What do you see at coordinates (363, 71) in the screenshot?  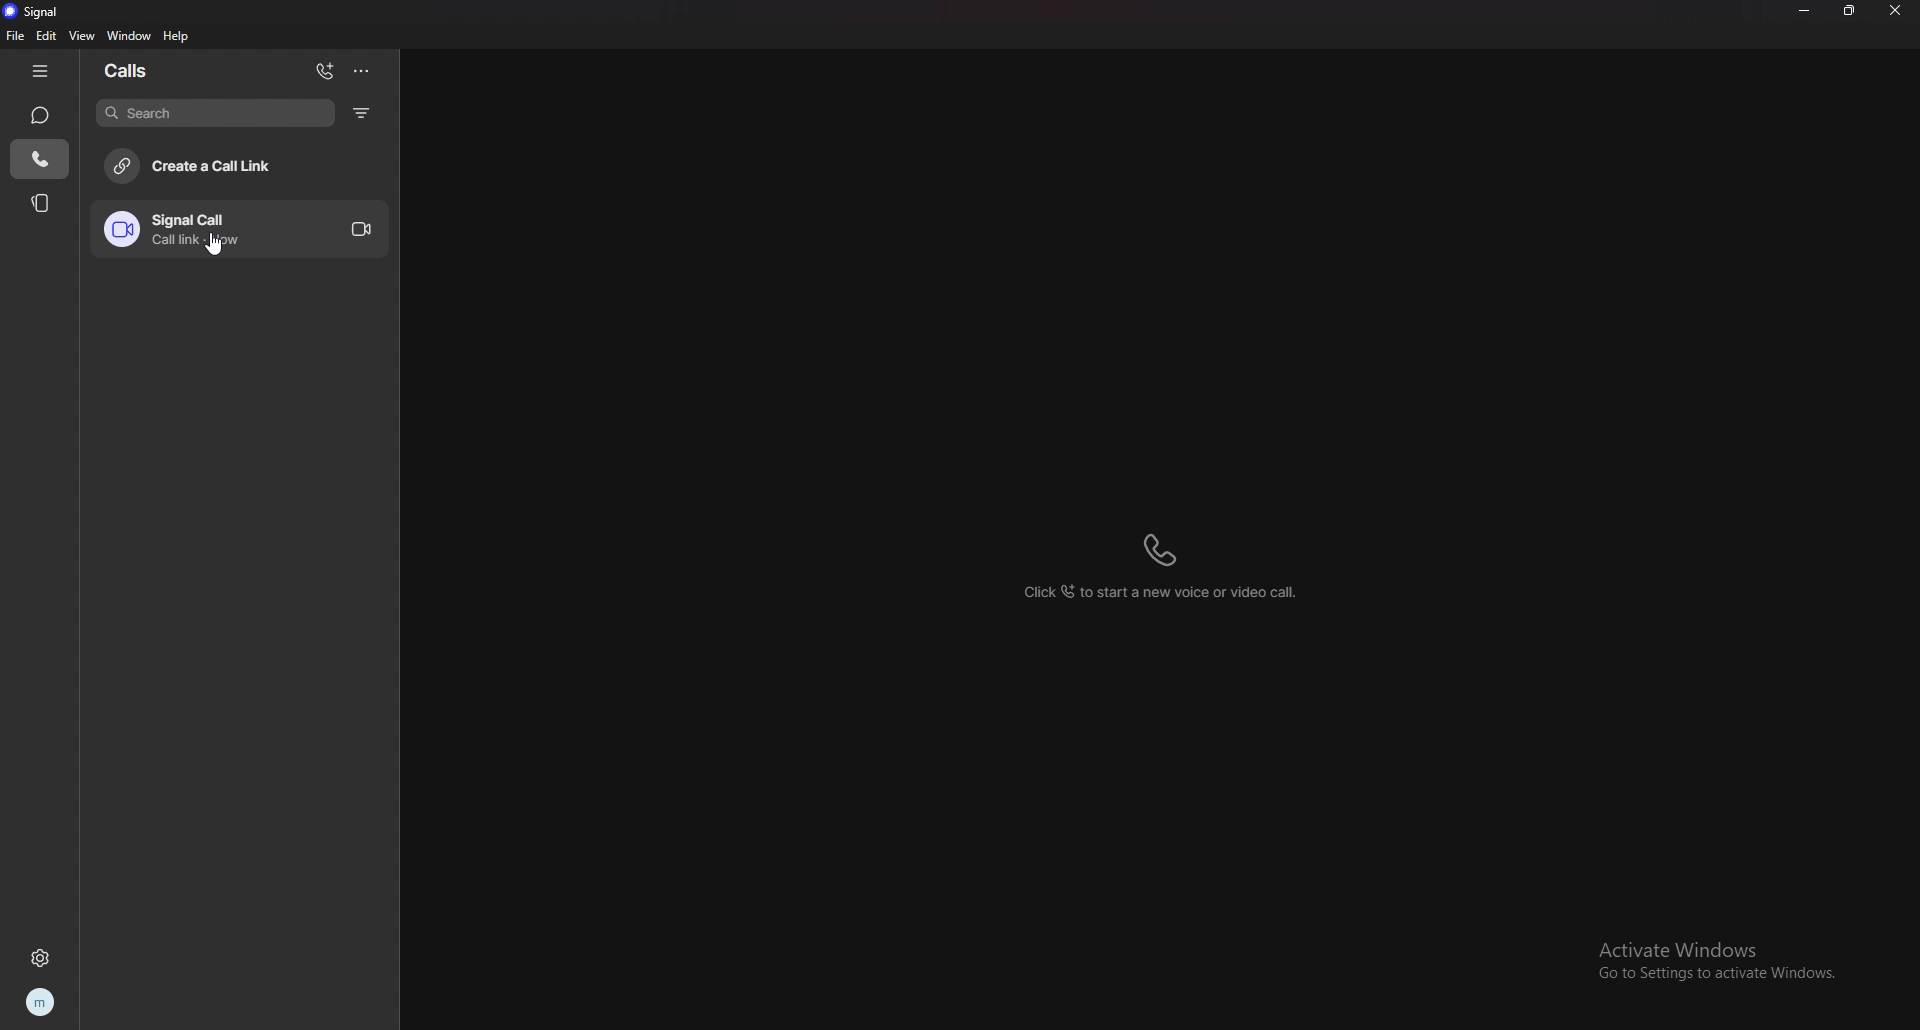 I see `options` at bounding box center [363, 71].